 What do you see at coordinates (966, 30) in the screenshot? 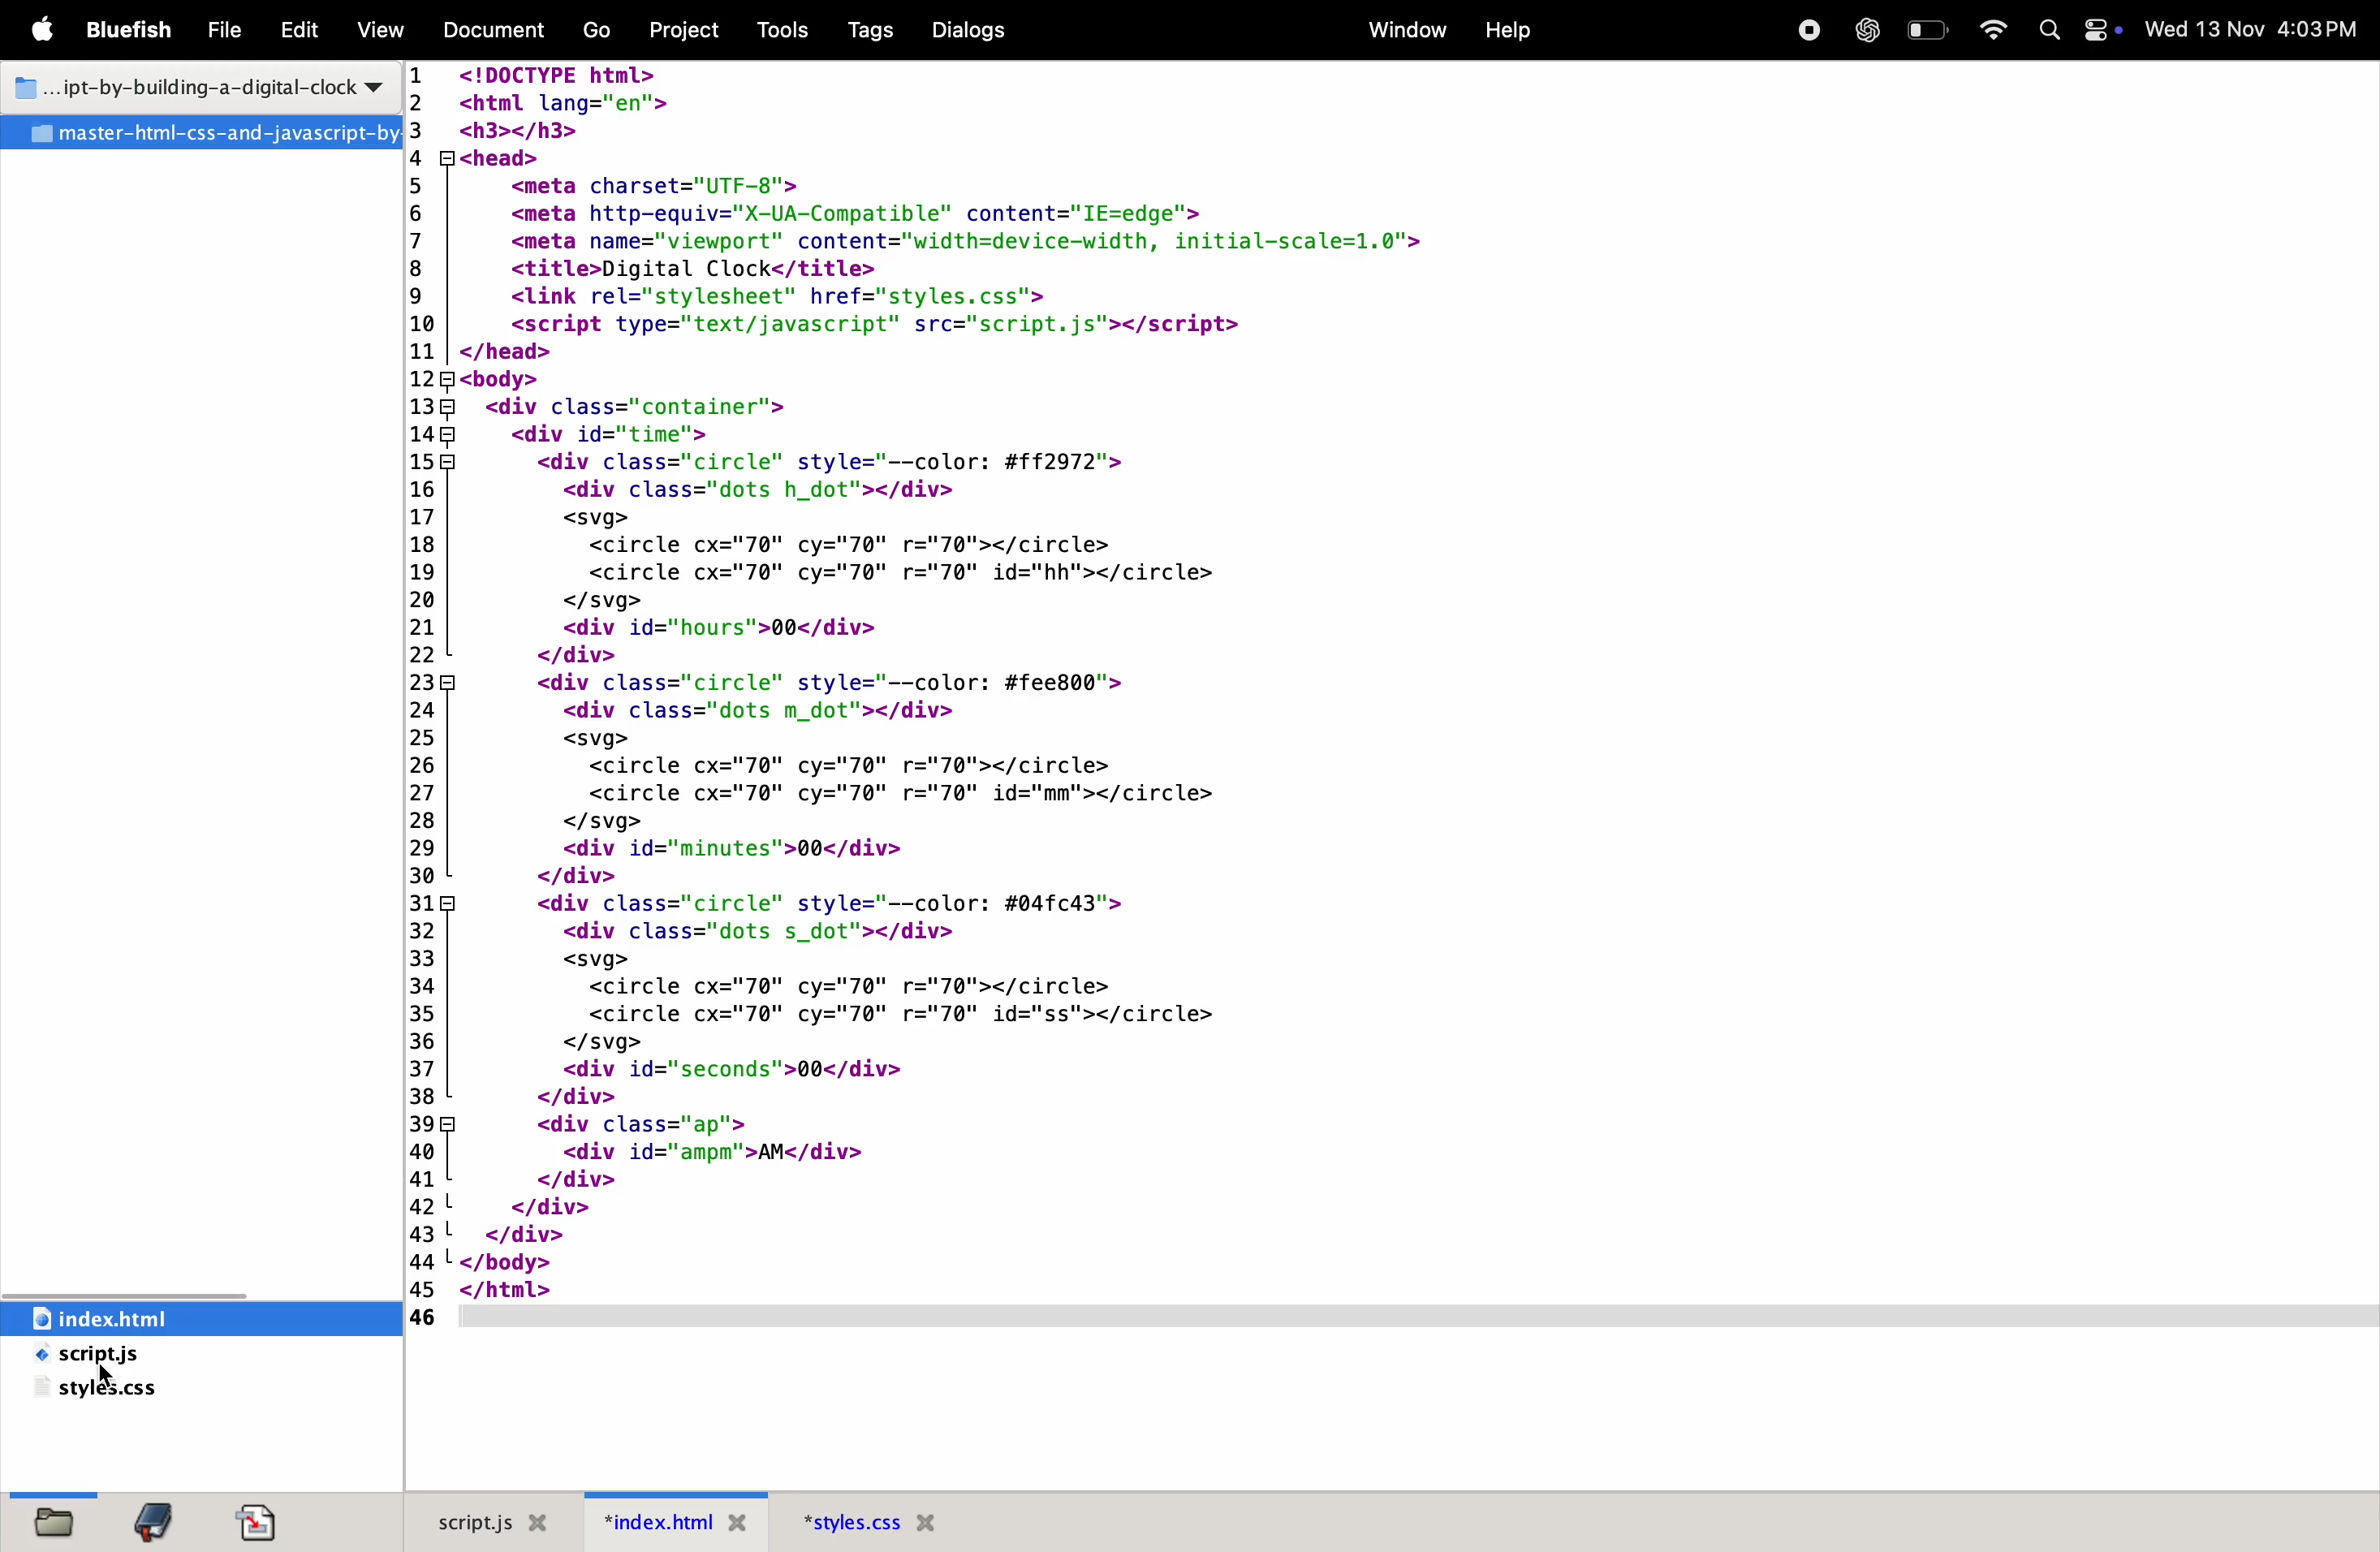
I see `dialogs` at bounding box center [966, 30].